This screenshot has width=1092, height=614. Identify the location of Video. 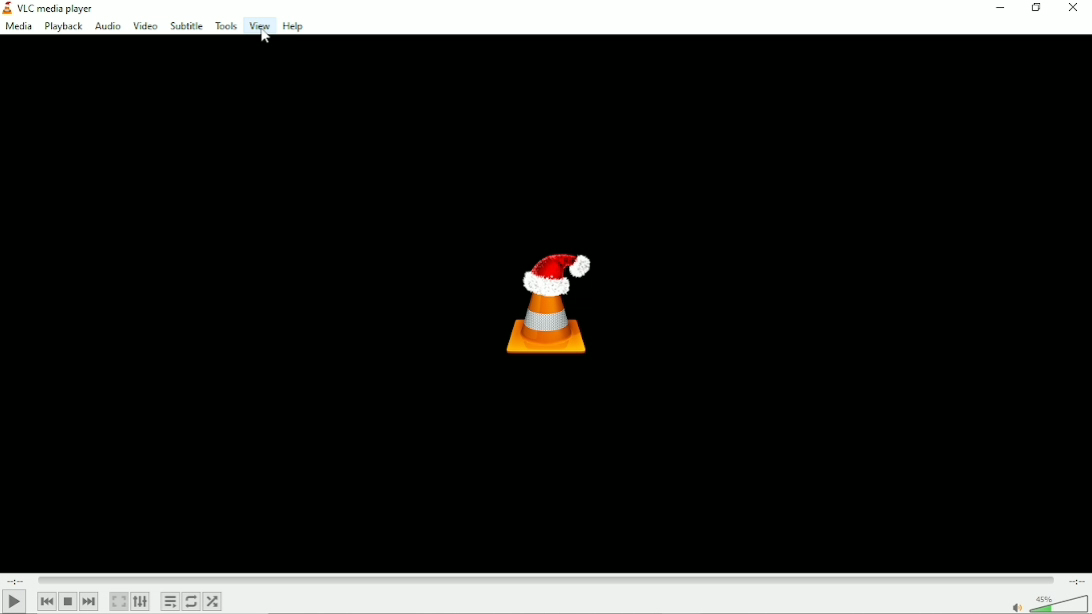
(145, 25).